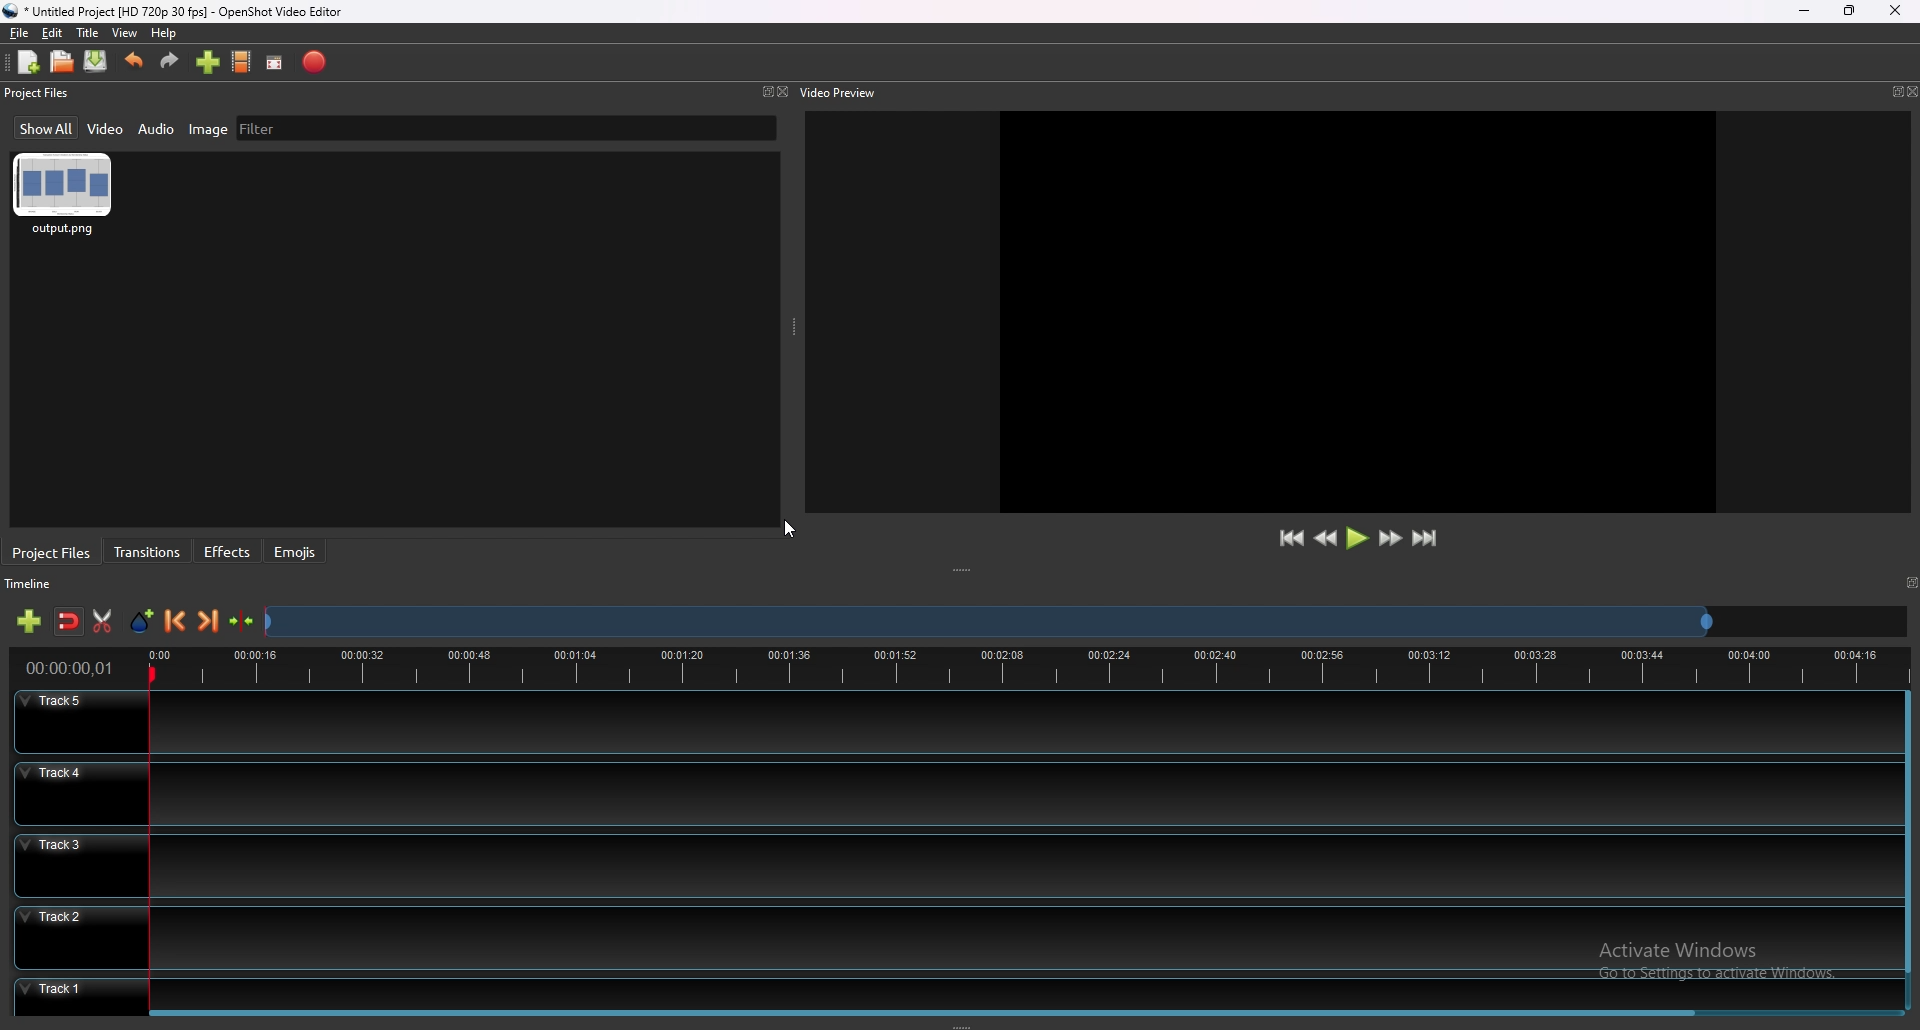 Image resolution: width=1920 pixels, height=1030 pixels. I want to click on adjust, so click(966, 571).